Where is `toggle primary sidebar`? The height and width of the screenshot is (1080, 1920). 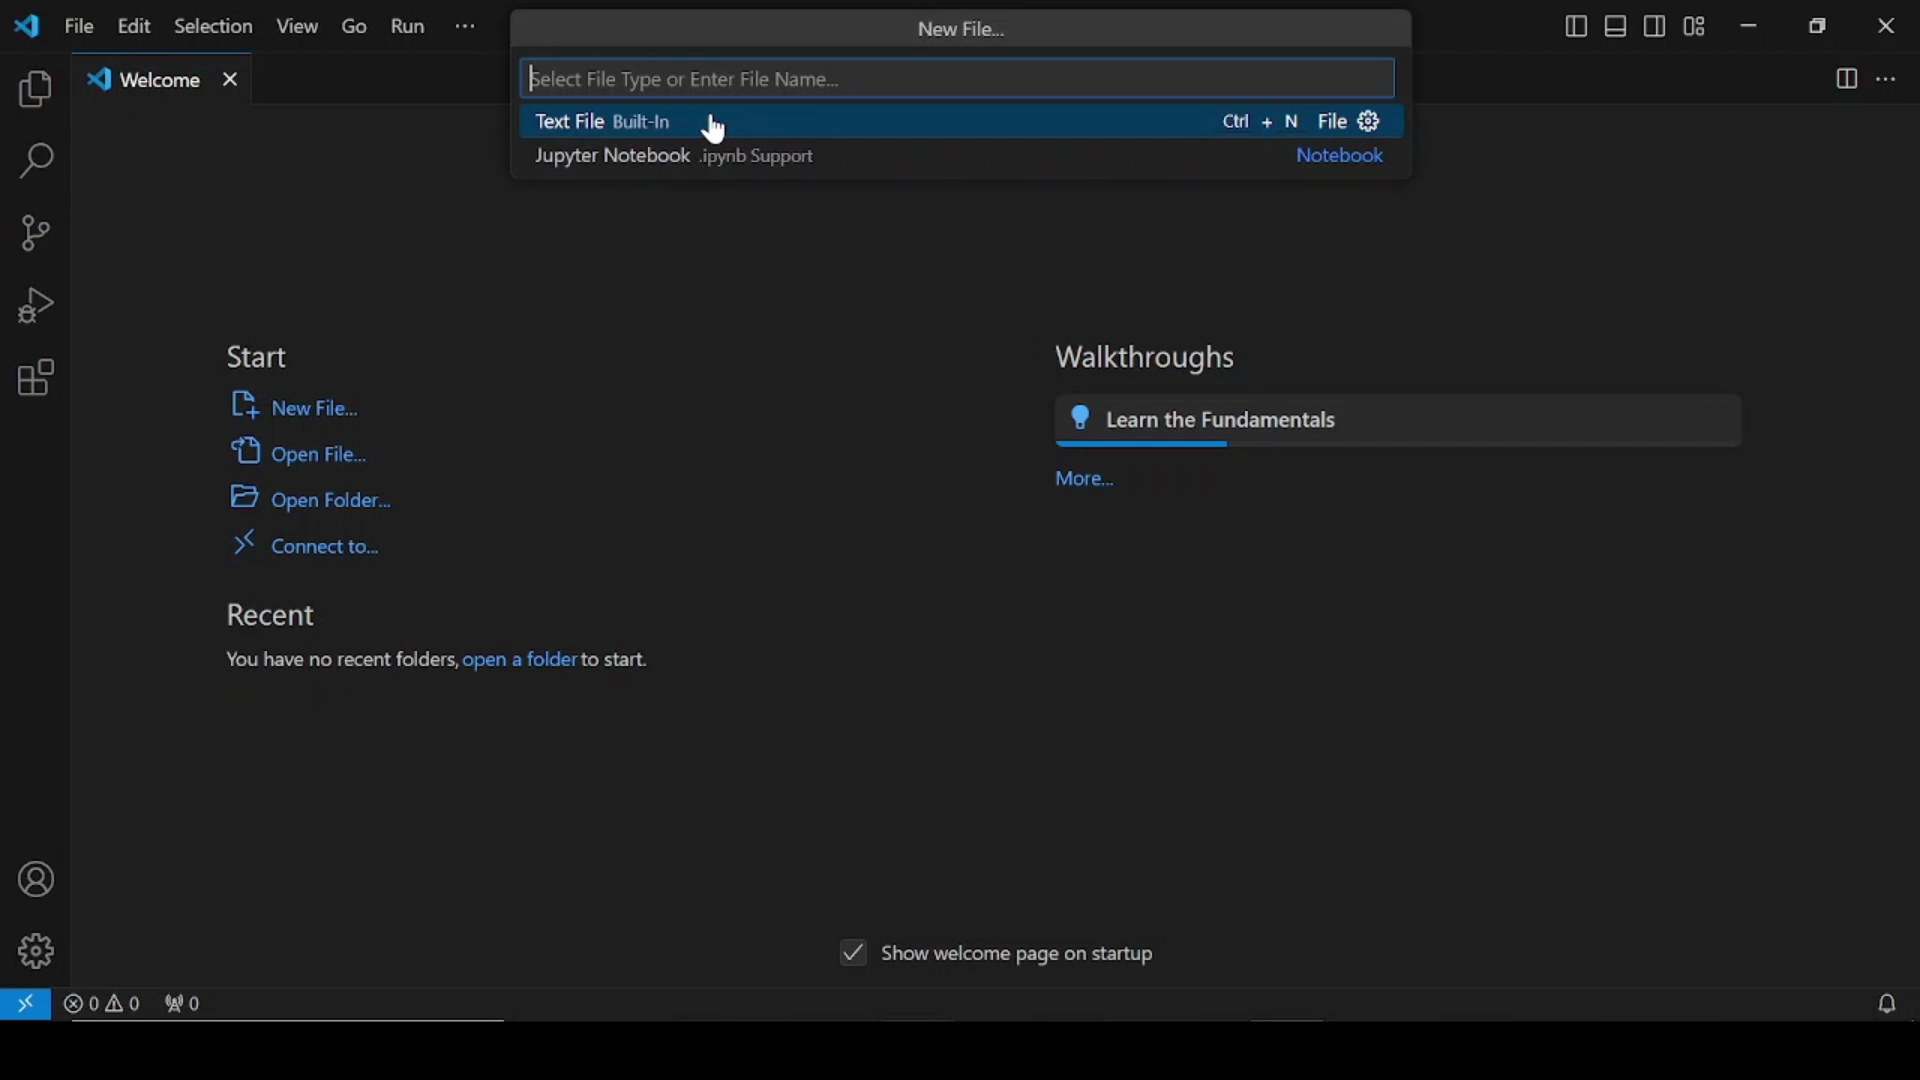 toggle primary sidebar is located at coordinates (1573, 27).